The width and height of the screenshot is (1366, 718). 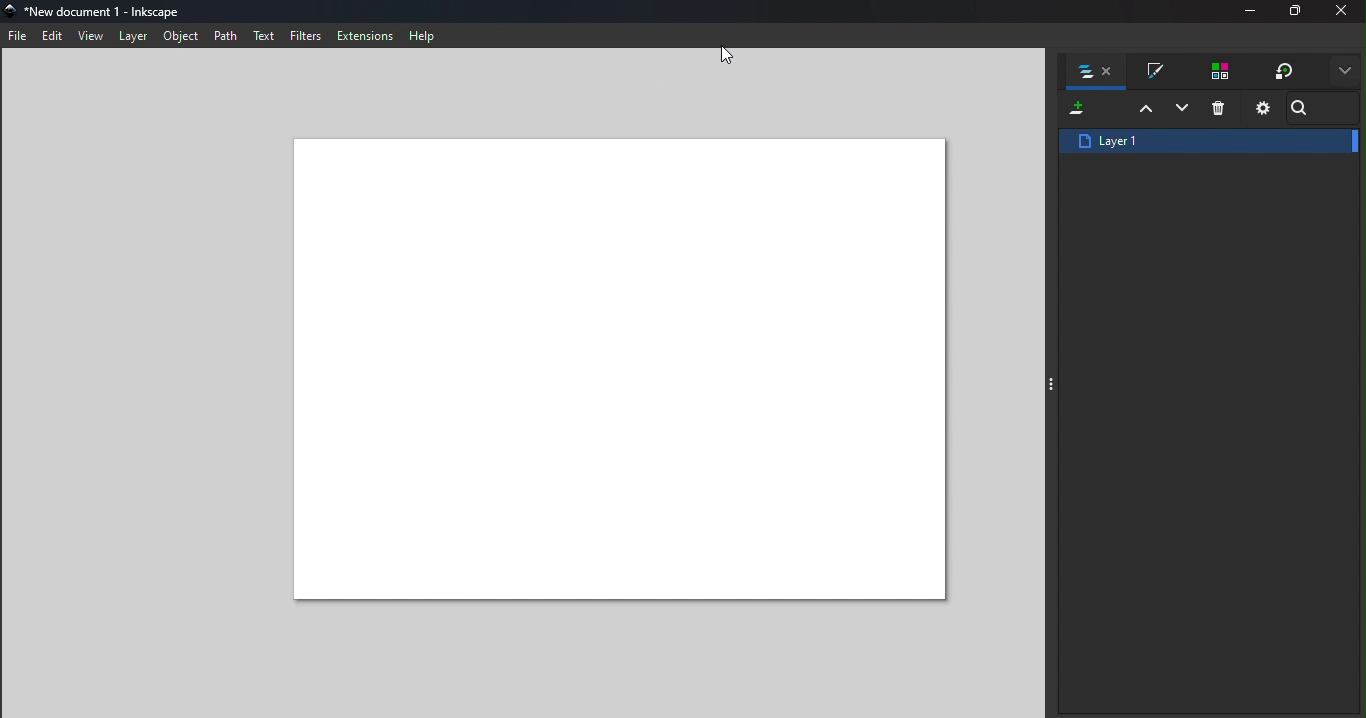 What do you see at coordinates (1323, 109) in the screenshot?
I see `Search bar` at bounding box center [1323, 109].